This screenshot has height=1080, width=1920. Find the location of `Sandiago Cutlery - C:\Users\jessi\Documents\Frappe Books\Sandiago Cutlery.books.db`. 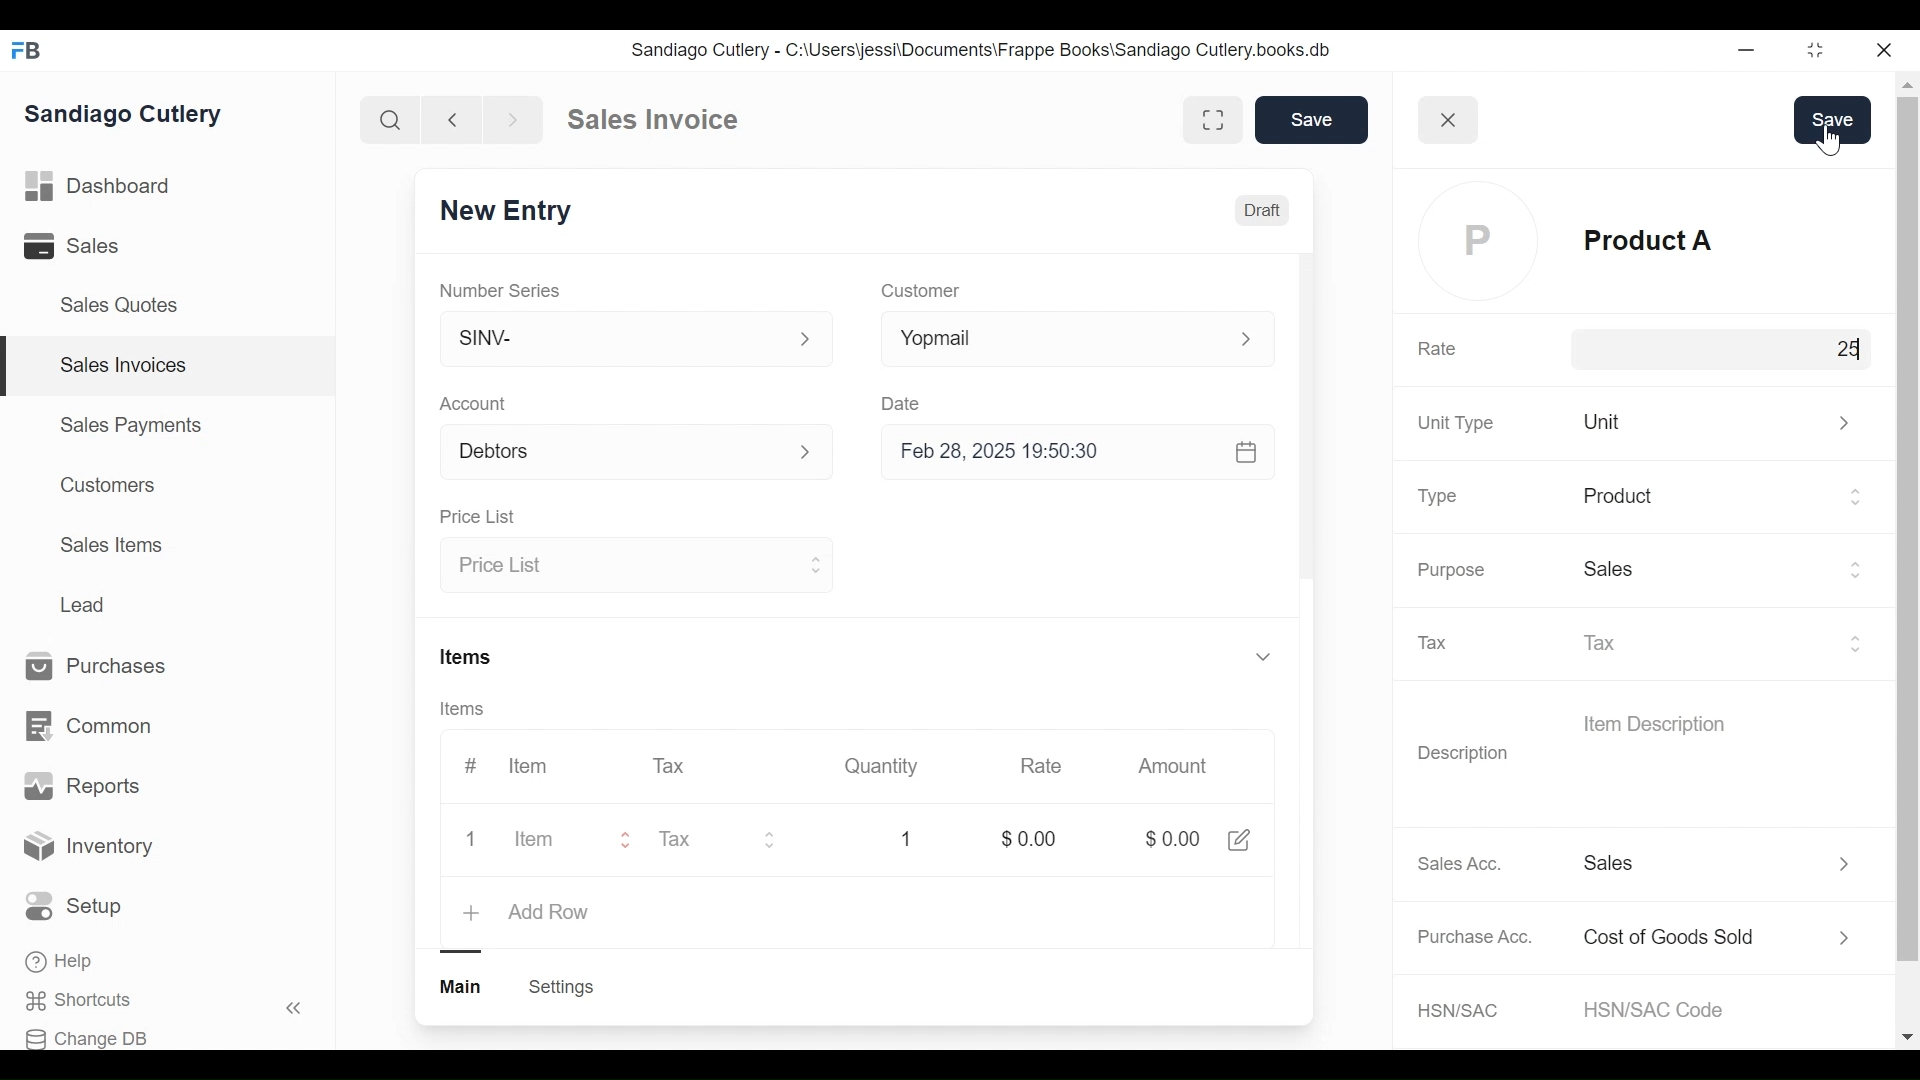

Sandiago Cutlery - C:\Users\jessi\Documents\Frappe Books\Sandiago Cutlery.books.db is located at coordinates (979, 49).